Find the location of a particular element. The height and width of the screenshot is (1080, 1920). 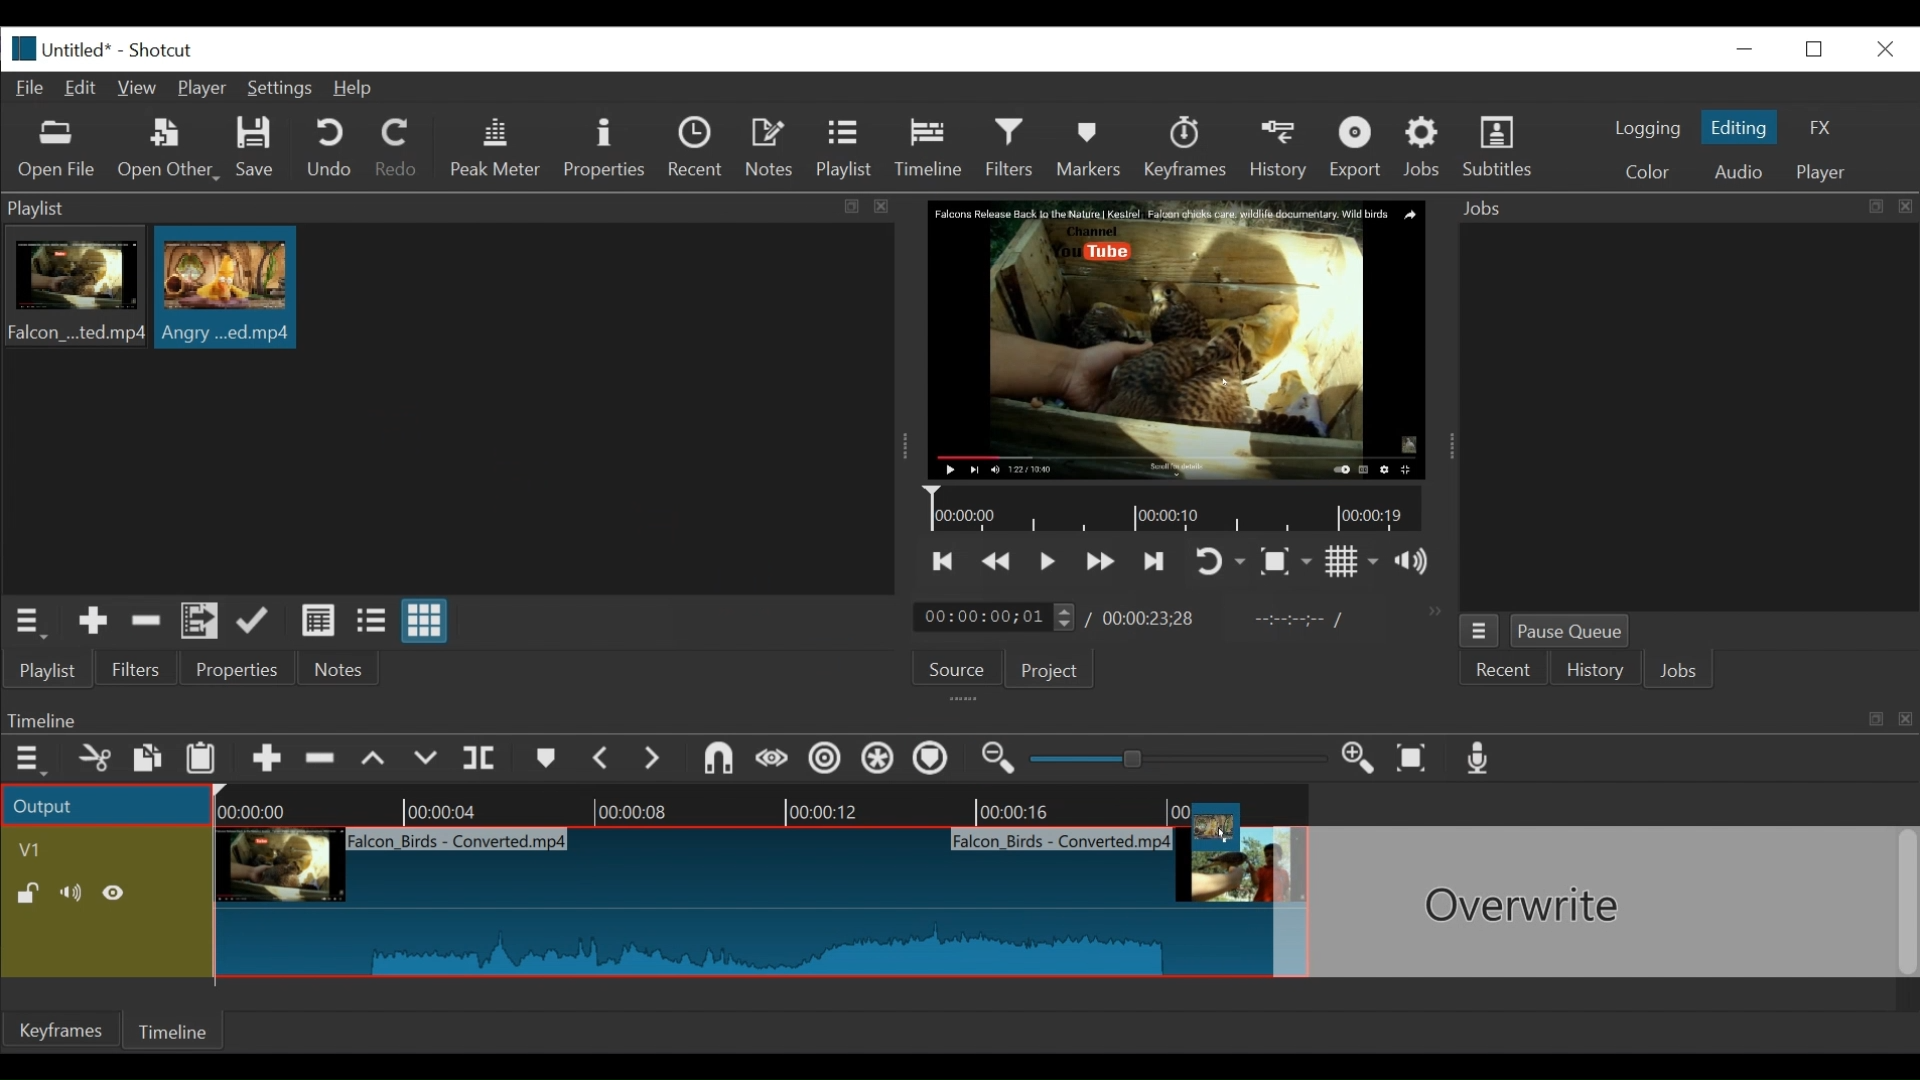

properties is located at coordinates (239, 670).